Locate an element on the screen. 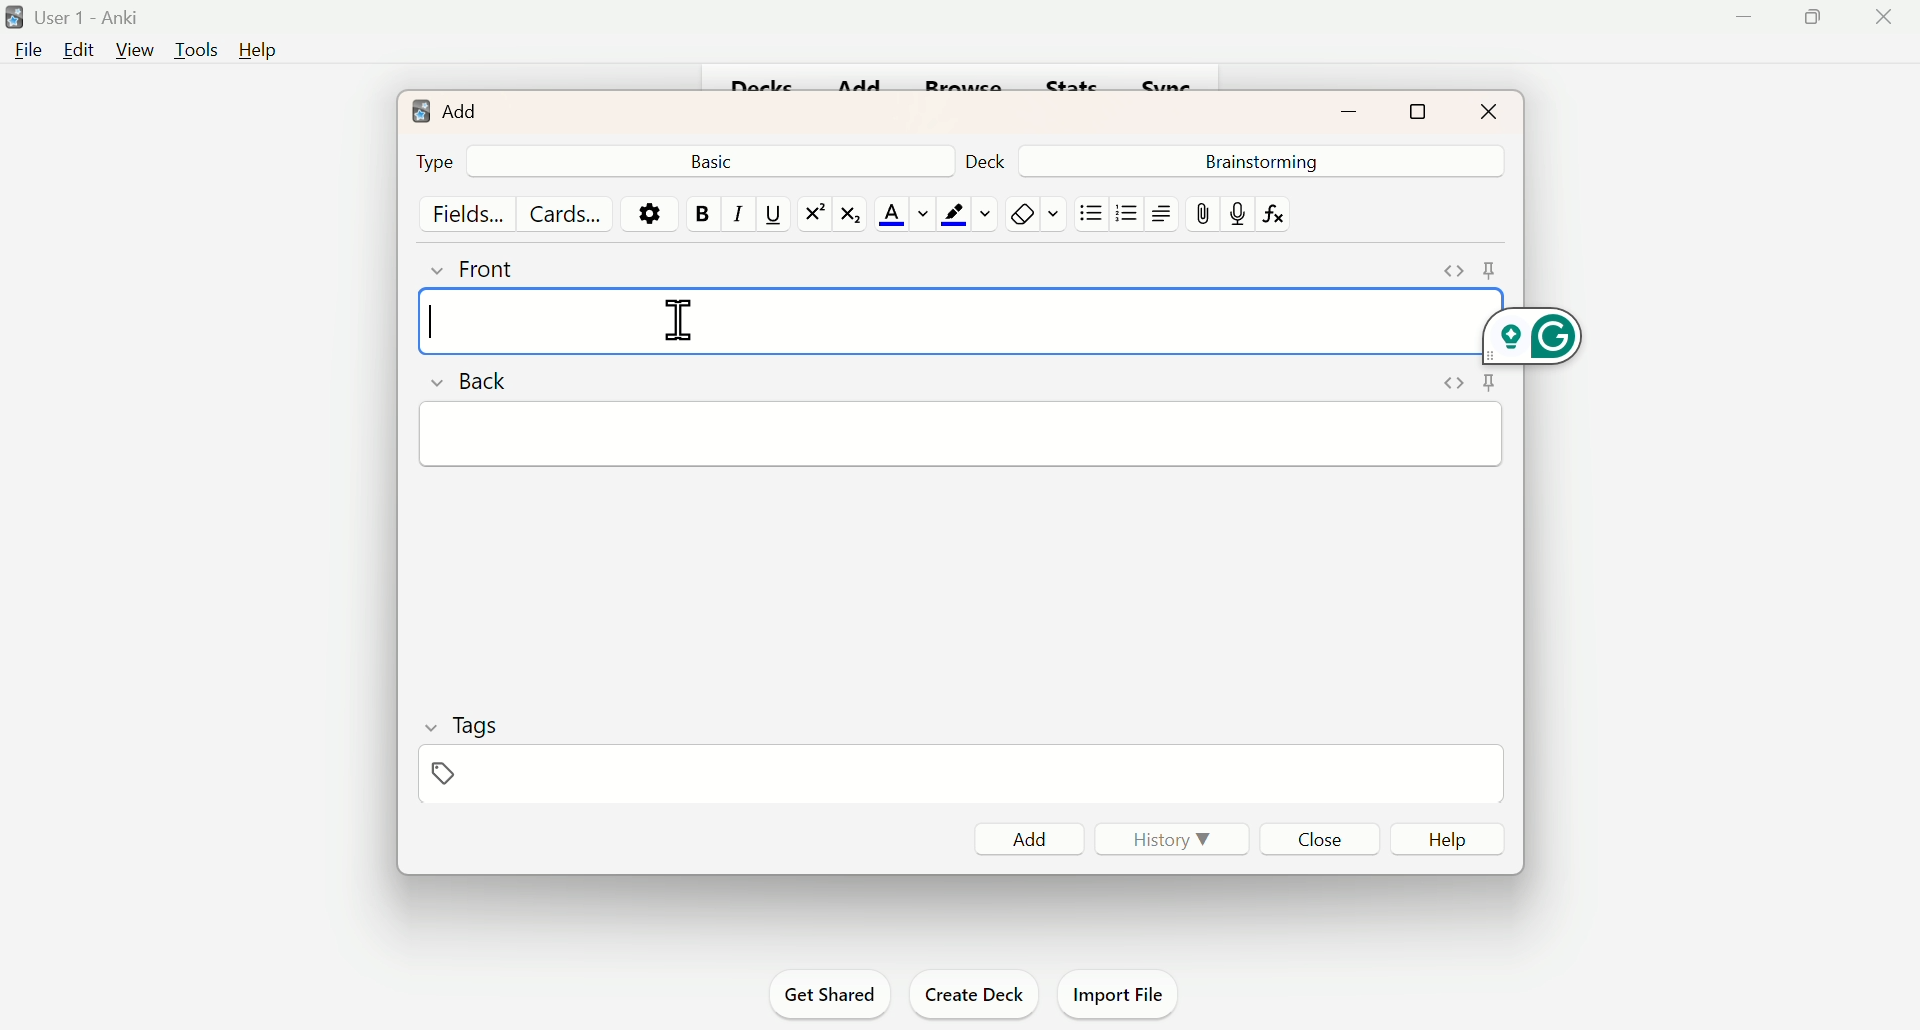  Organised List is located at coordinates (1123, 212).